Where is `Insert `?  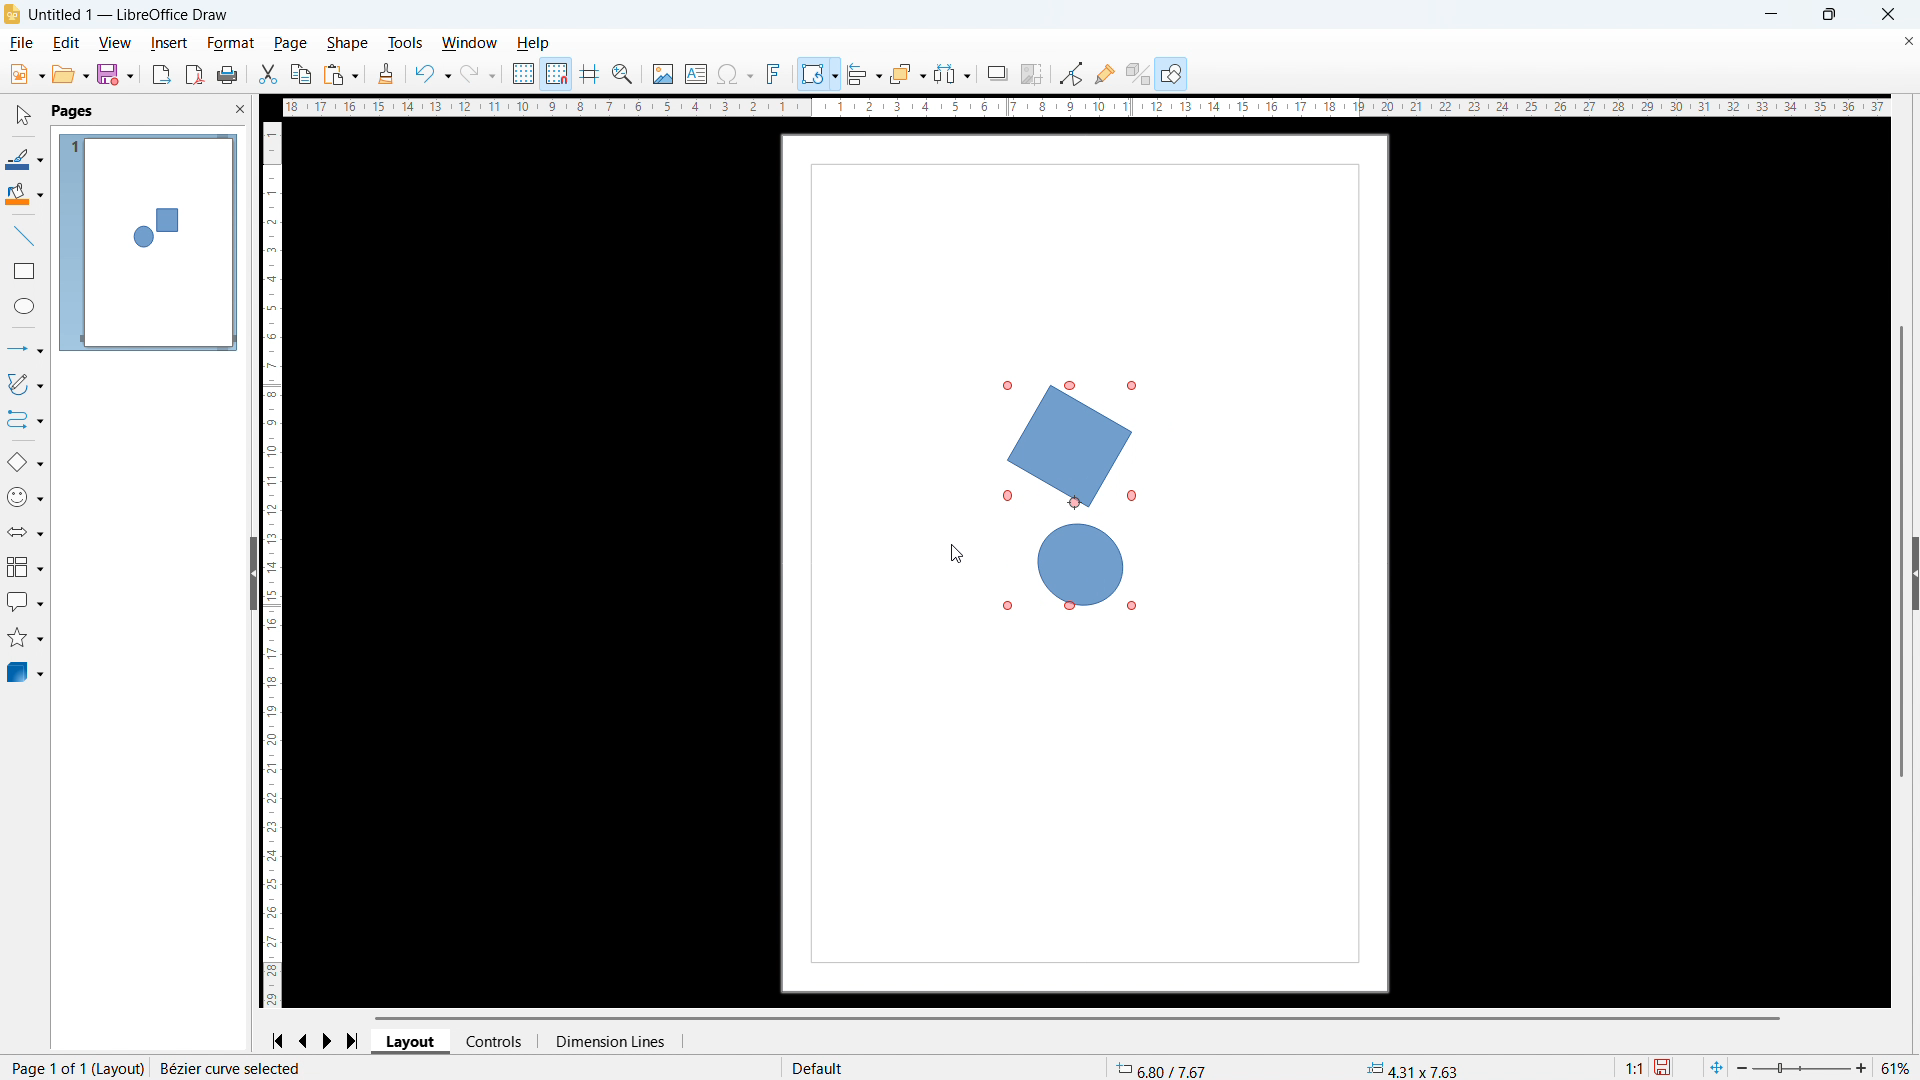 Insert  is located at coordinates (170, 43).